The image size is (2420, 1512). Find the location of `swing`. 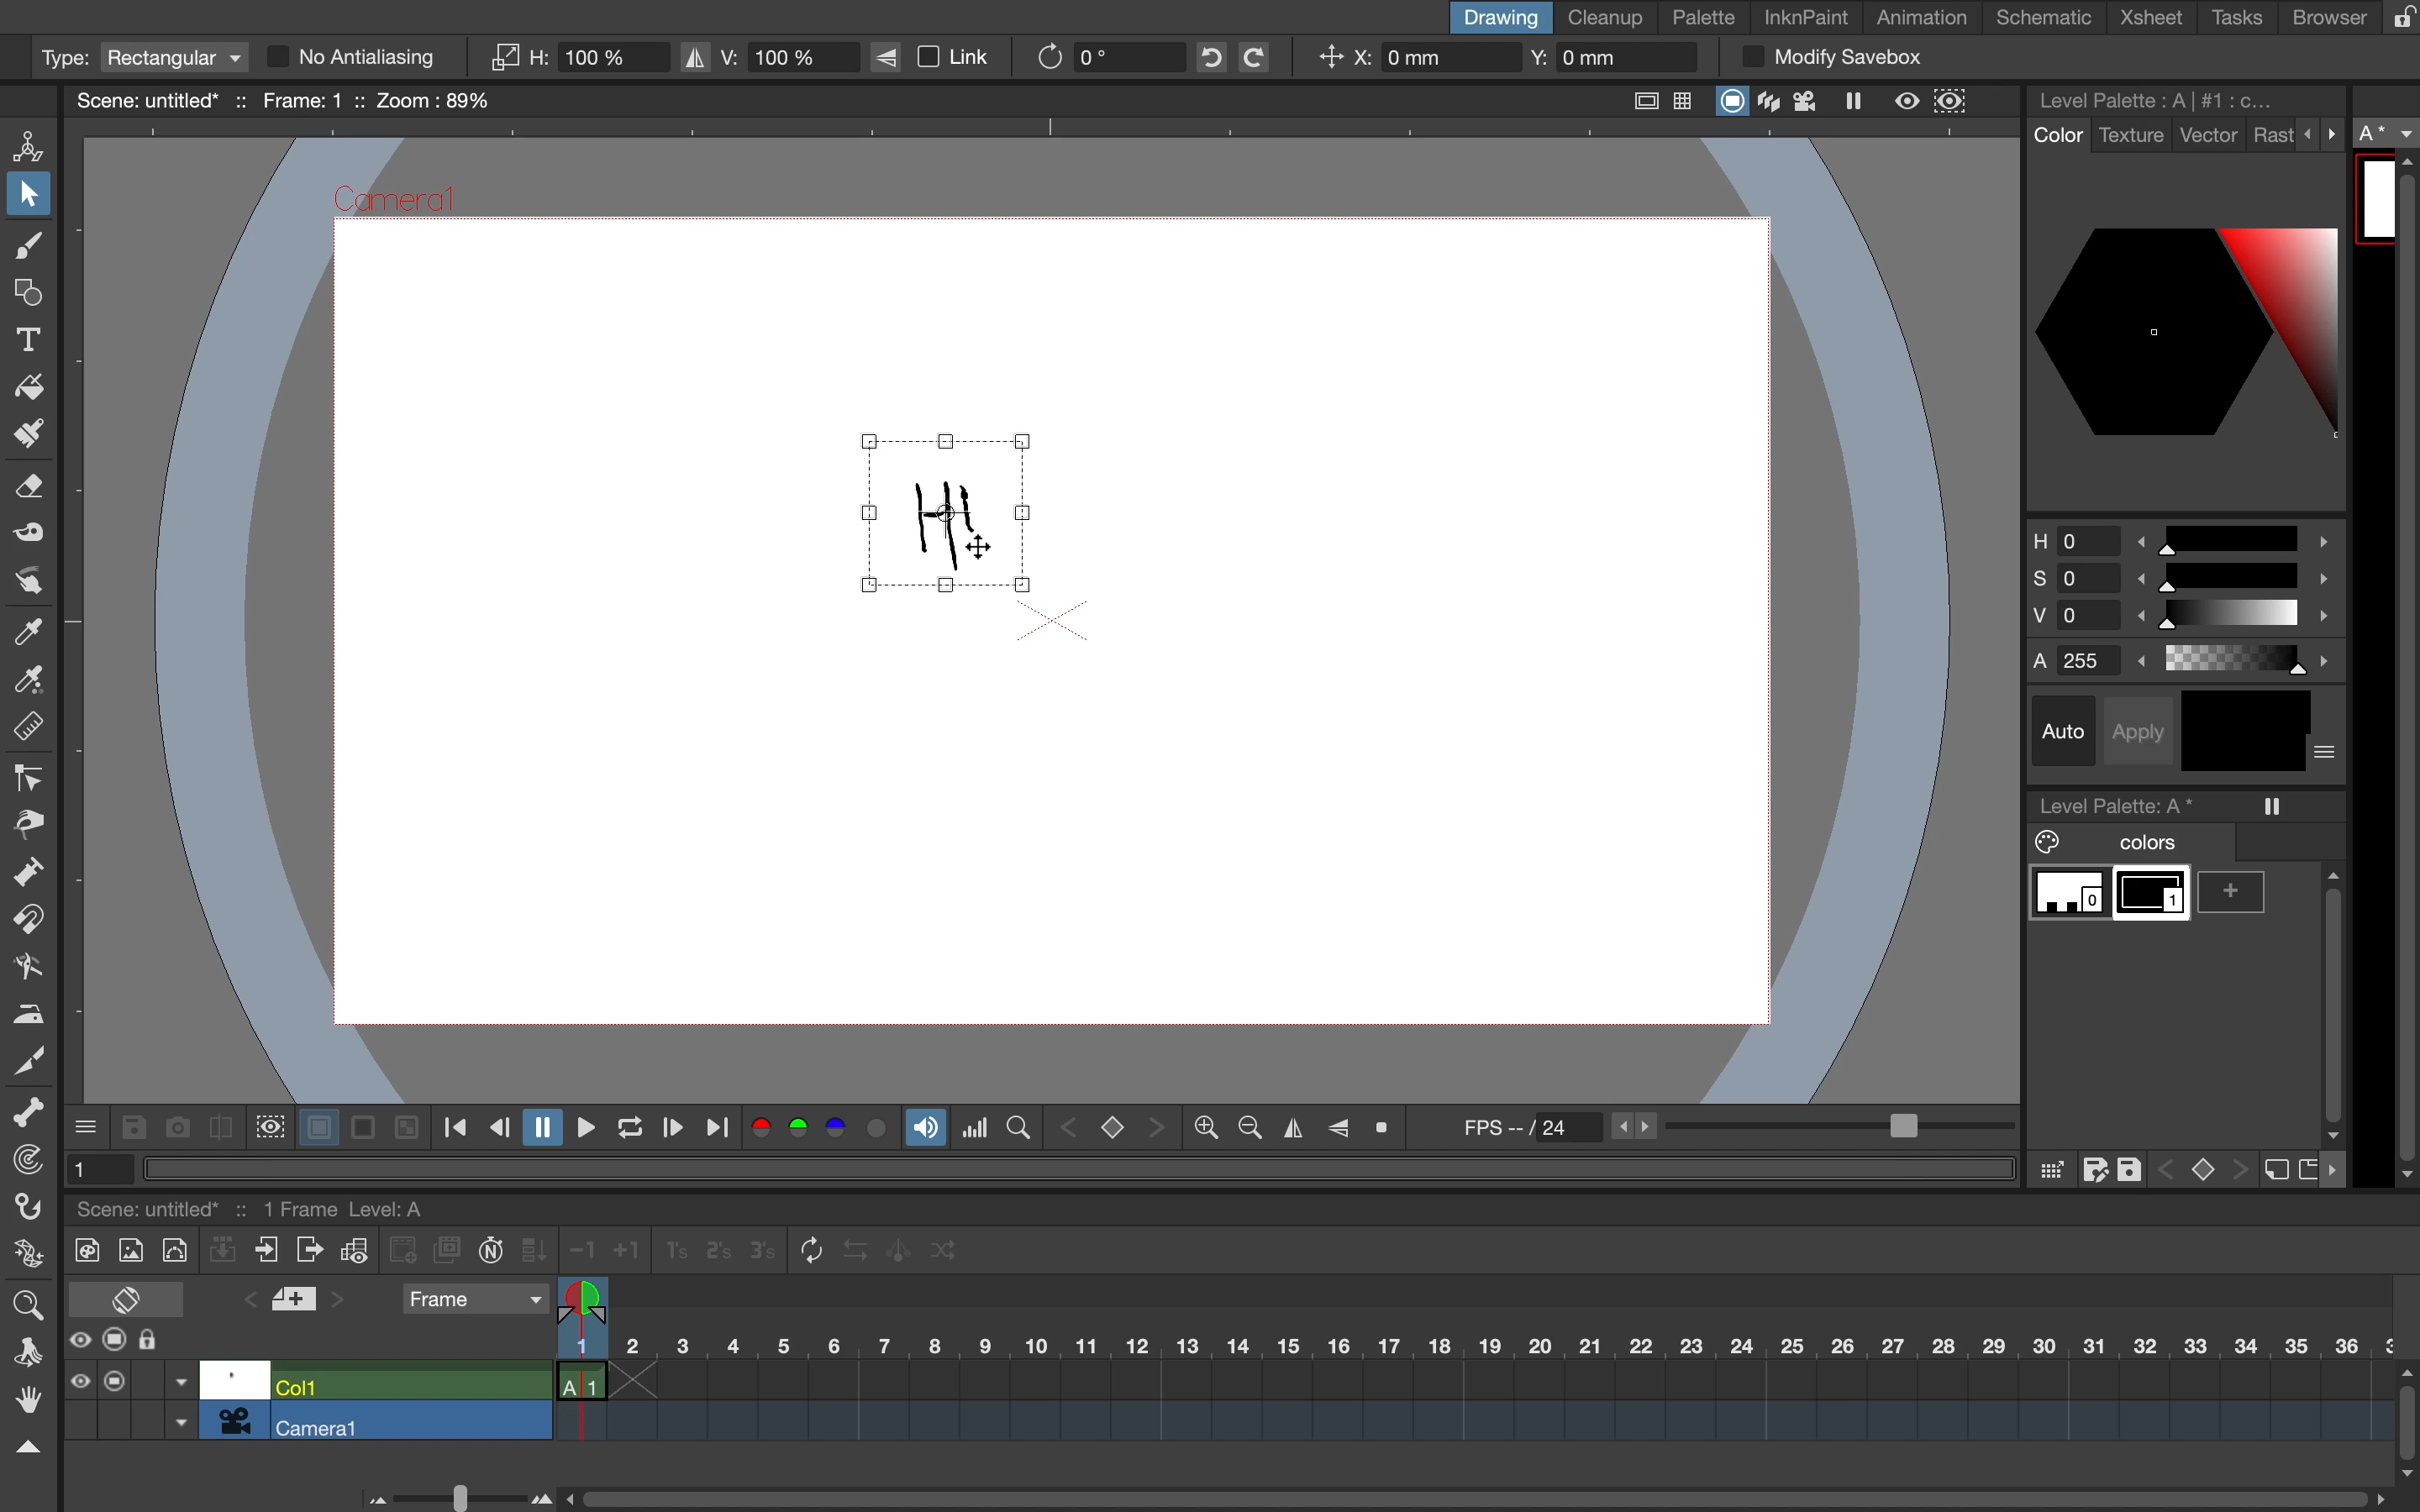

swing is located at coordinates (902, 1247).